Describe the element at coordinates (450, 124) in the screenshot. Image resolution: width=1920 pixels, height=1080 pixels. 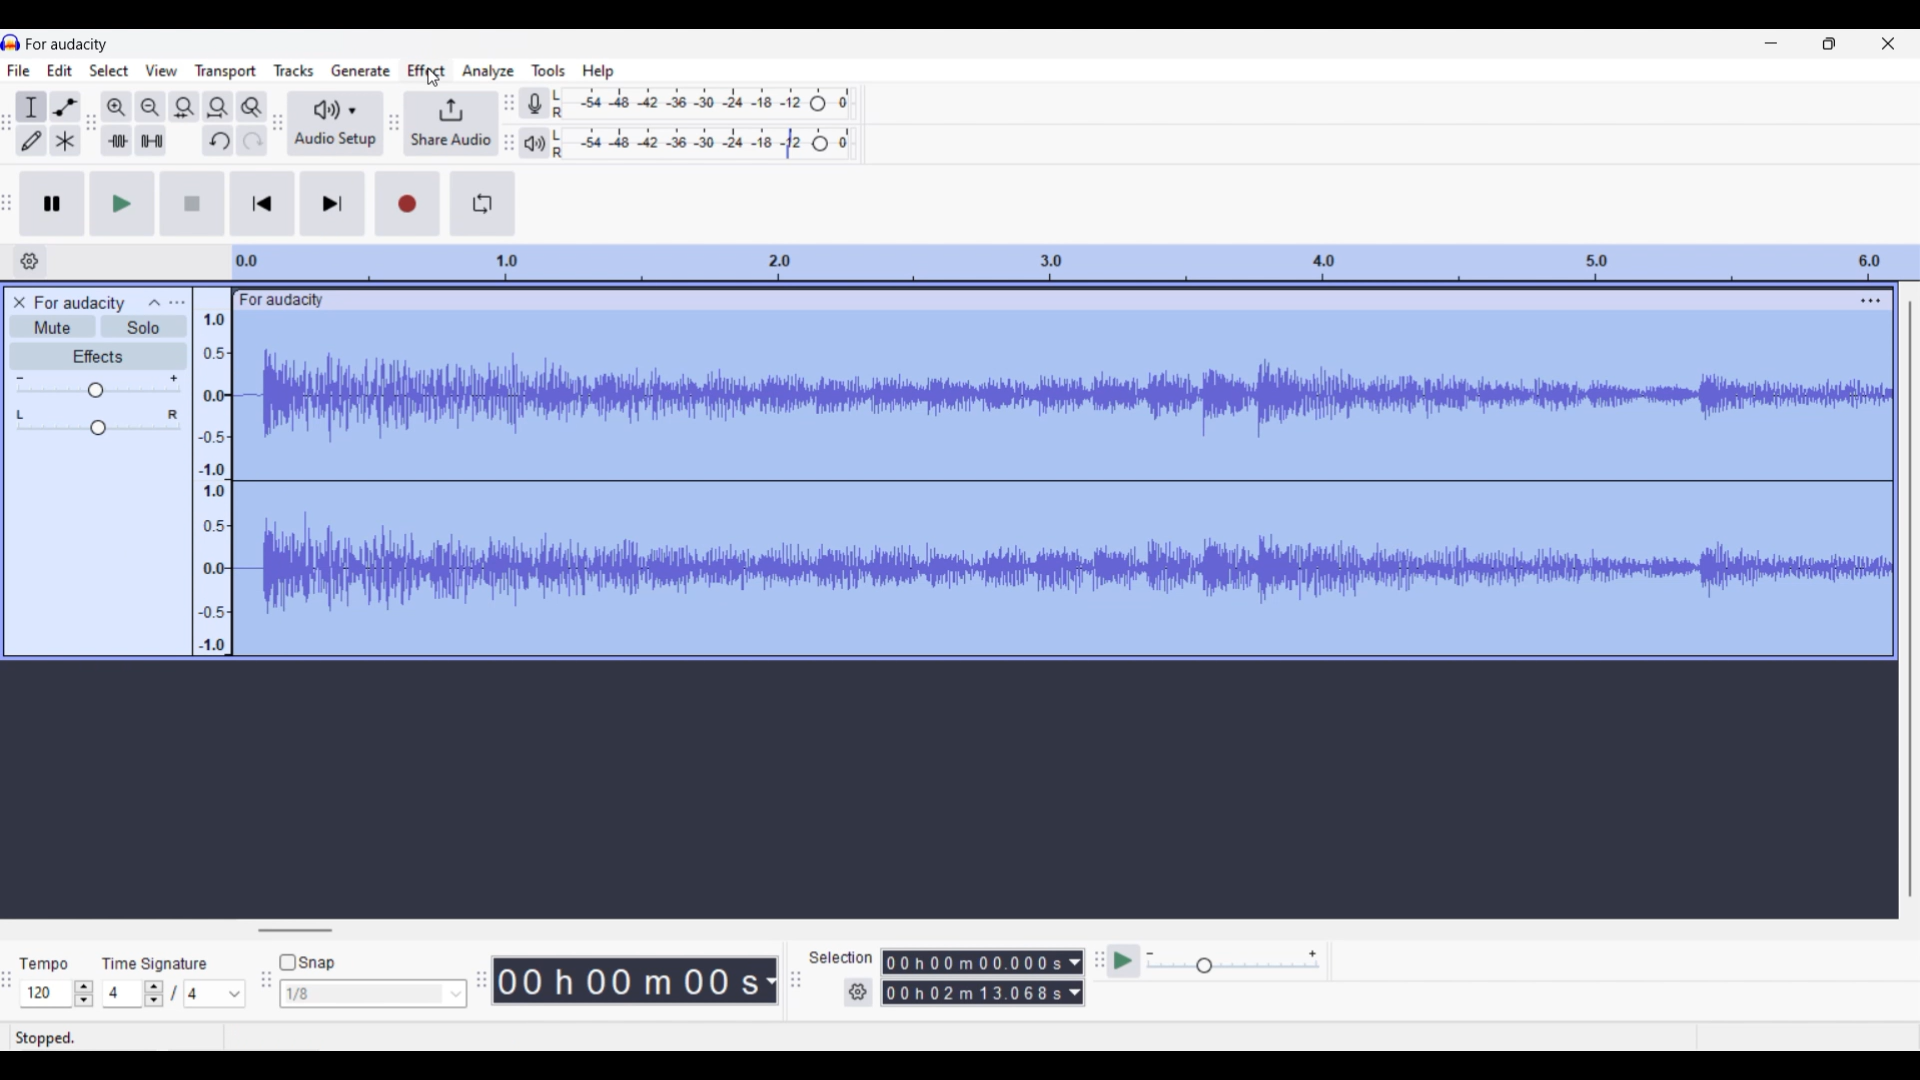
I see `Share audio` at that location.